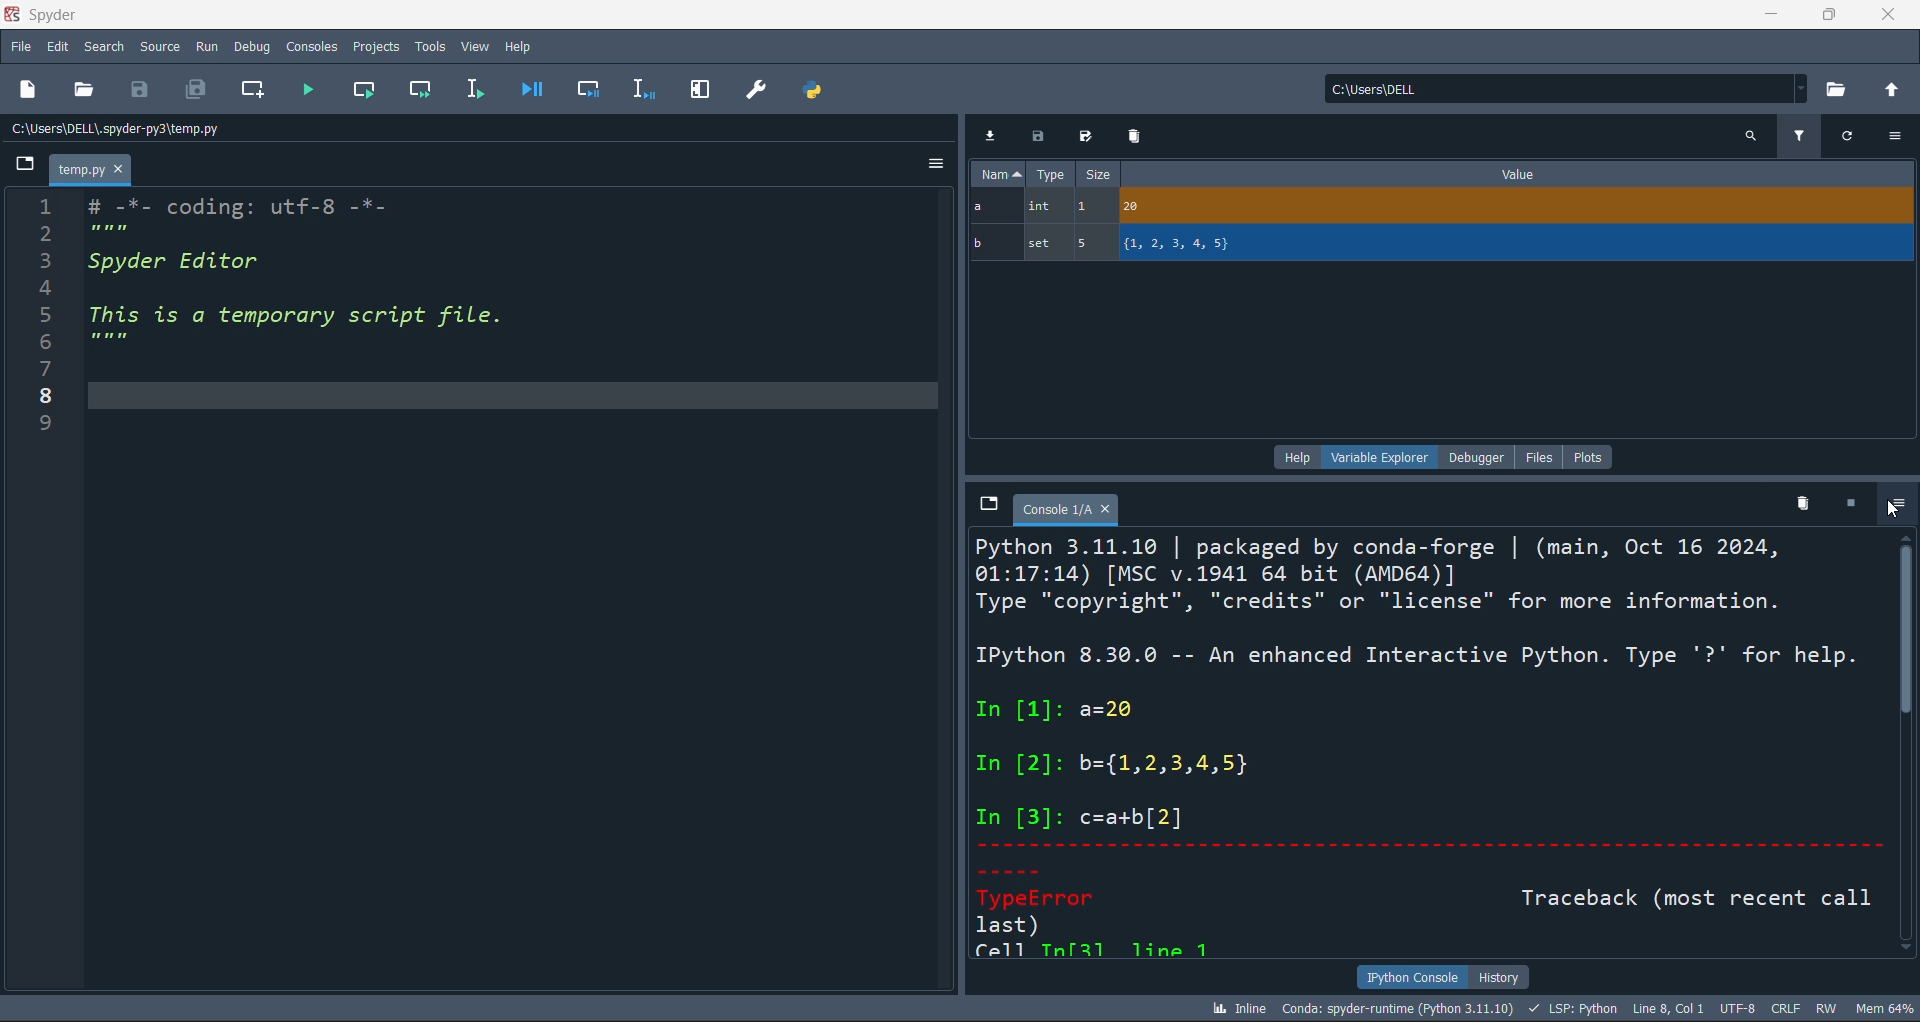  Describe the element at coordinates (196, 92) in the screenshot. I see `save all` at that location.